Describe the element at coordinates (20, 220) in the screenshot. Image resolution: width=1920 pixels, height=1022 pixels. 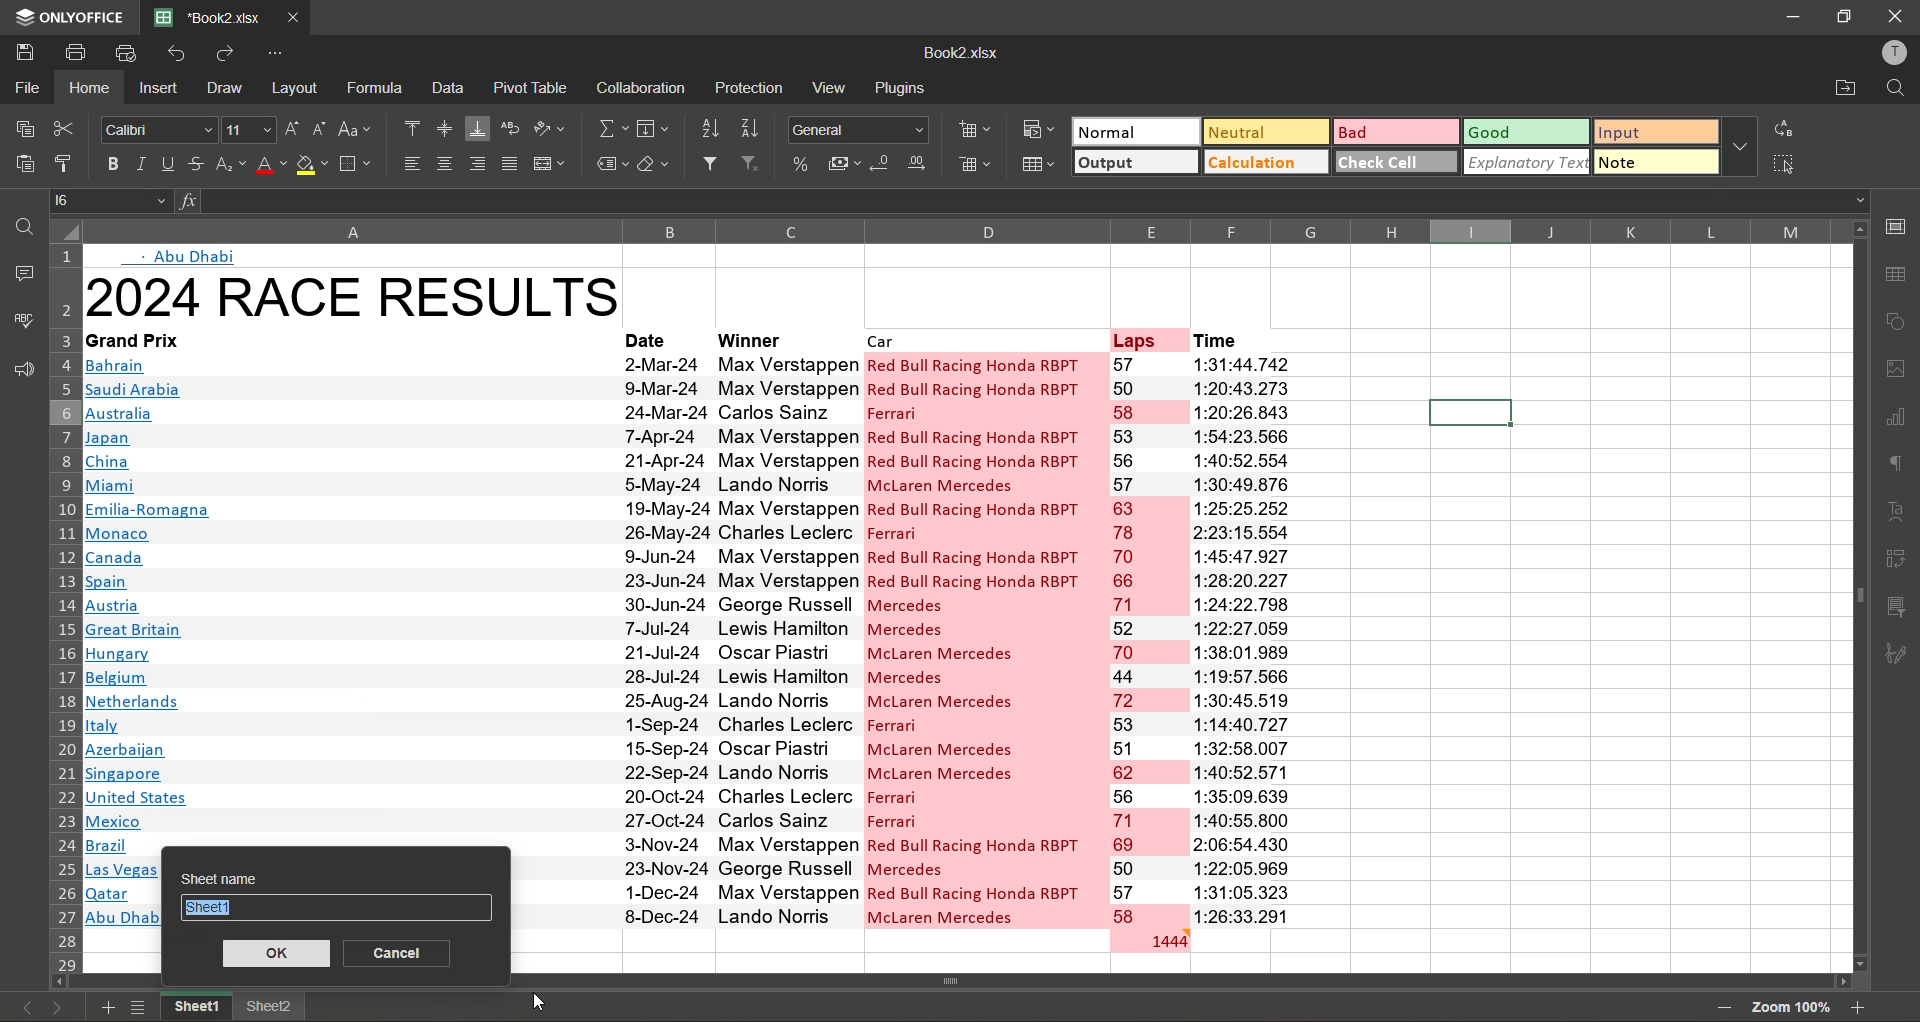
I see `find` at that location.